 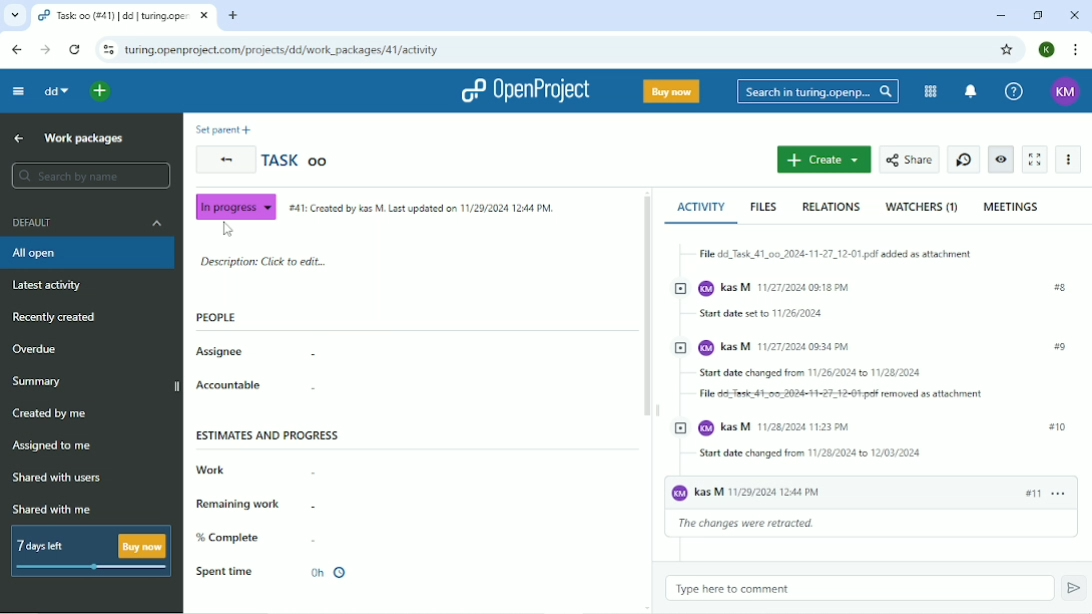 I want to click on Back, so click(x=15, y=48).